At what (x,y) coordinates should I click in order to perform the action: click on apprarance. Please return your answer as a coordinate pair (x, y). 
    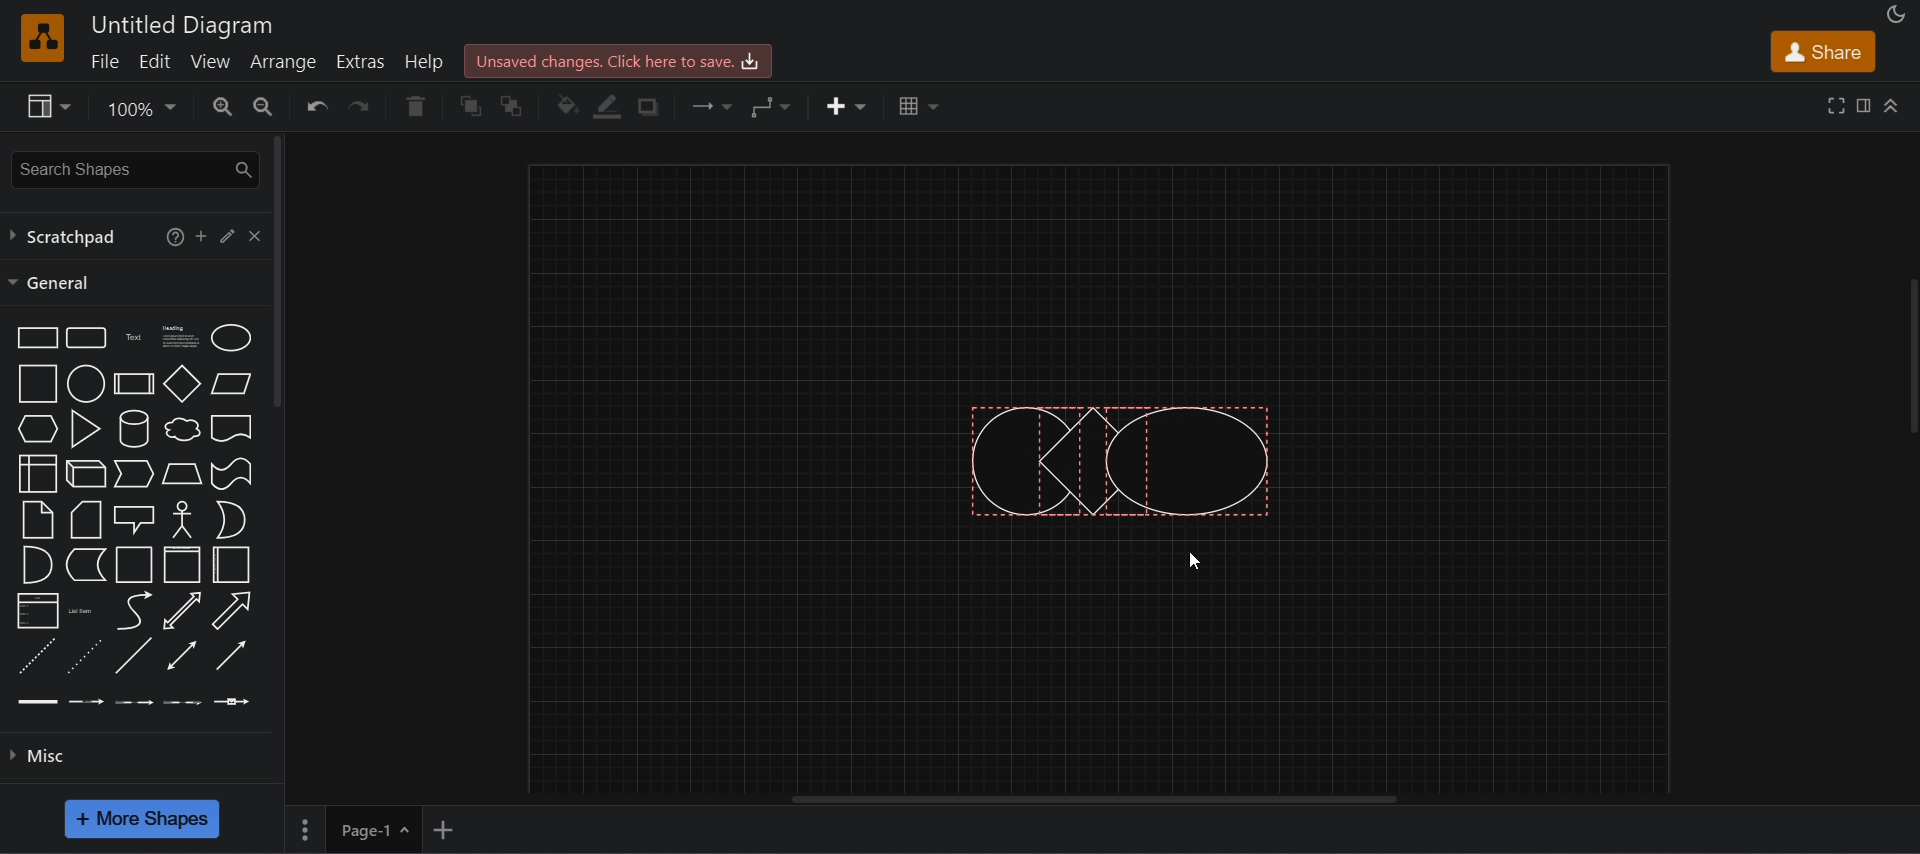
    Looking at the image, I should click on (1896, 15).